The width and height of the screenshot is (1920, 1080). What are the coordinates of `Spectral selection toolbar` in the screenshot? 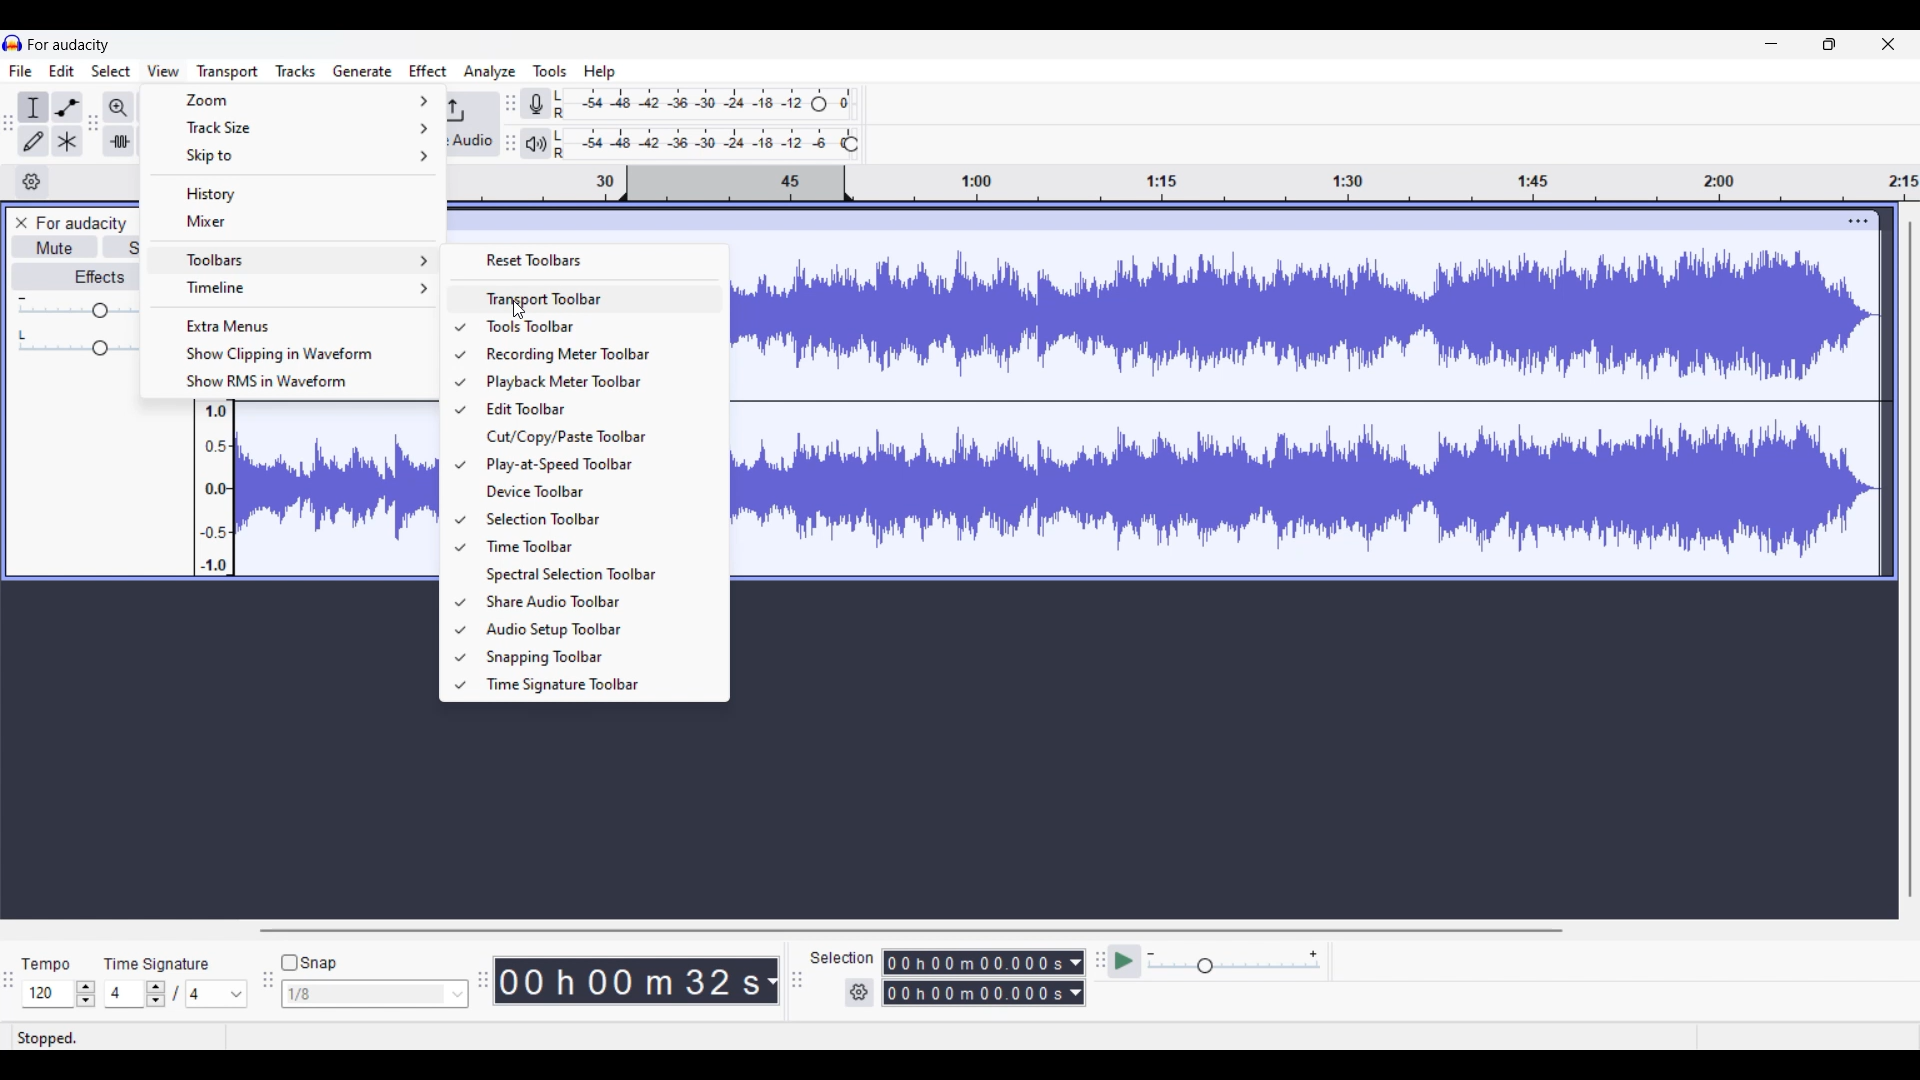 It's located at (596, 575).